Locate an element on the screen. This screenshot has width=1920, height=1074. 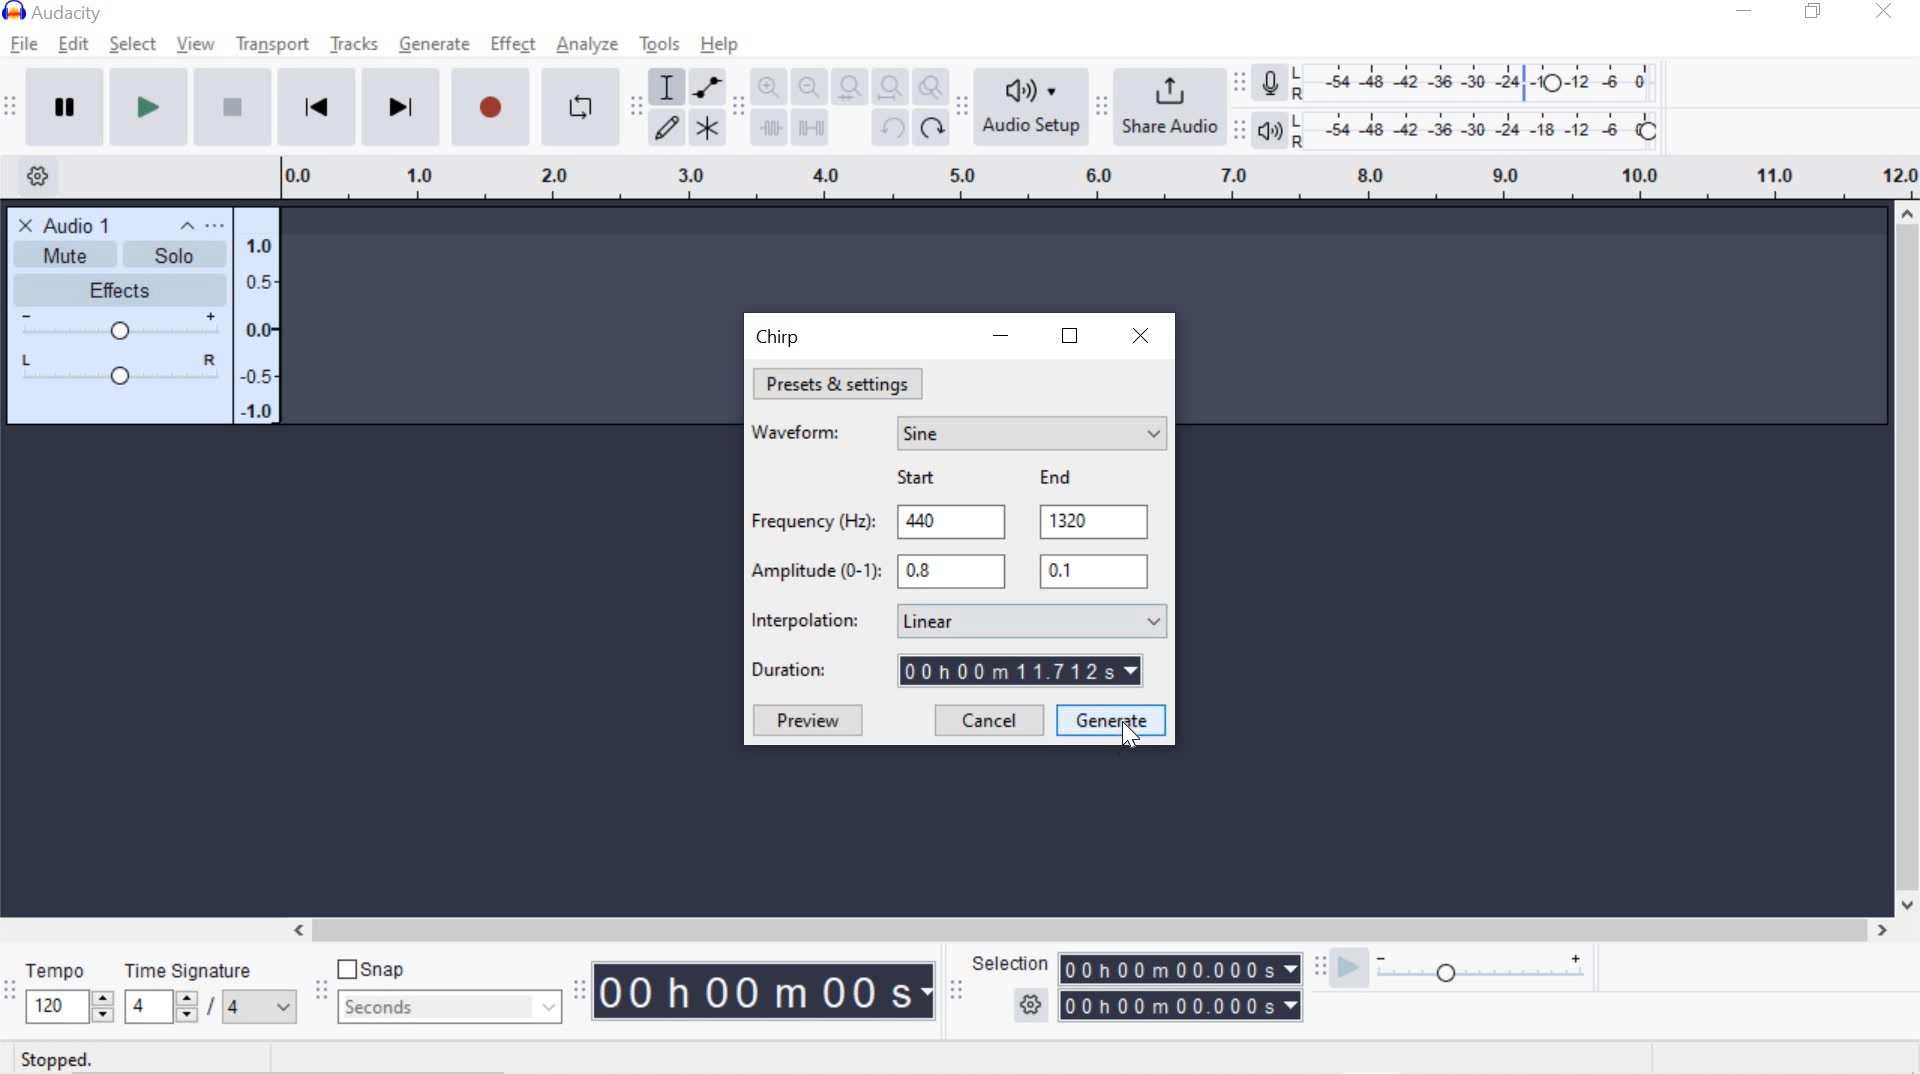
Audio setup is located at coordinates (1033, 105).